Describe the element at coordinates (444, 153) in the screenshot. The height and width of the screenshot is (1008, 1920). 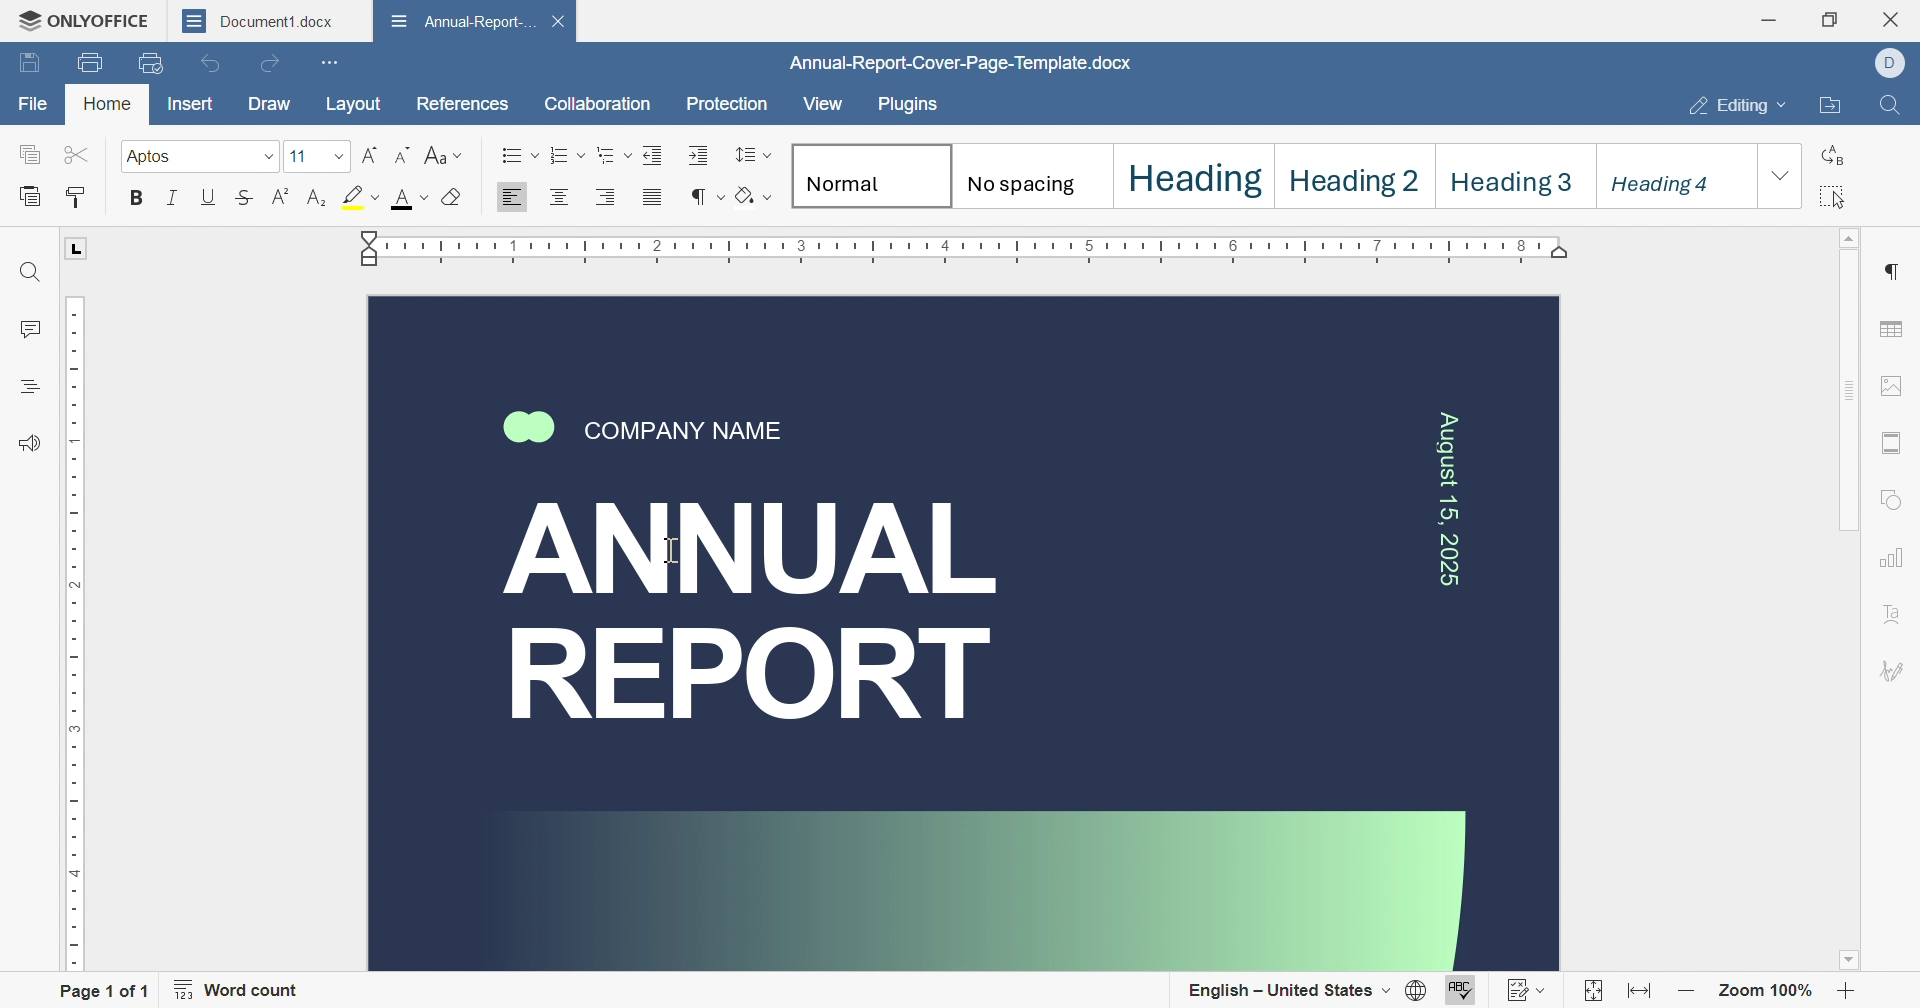
I see `change case` at that location.